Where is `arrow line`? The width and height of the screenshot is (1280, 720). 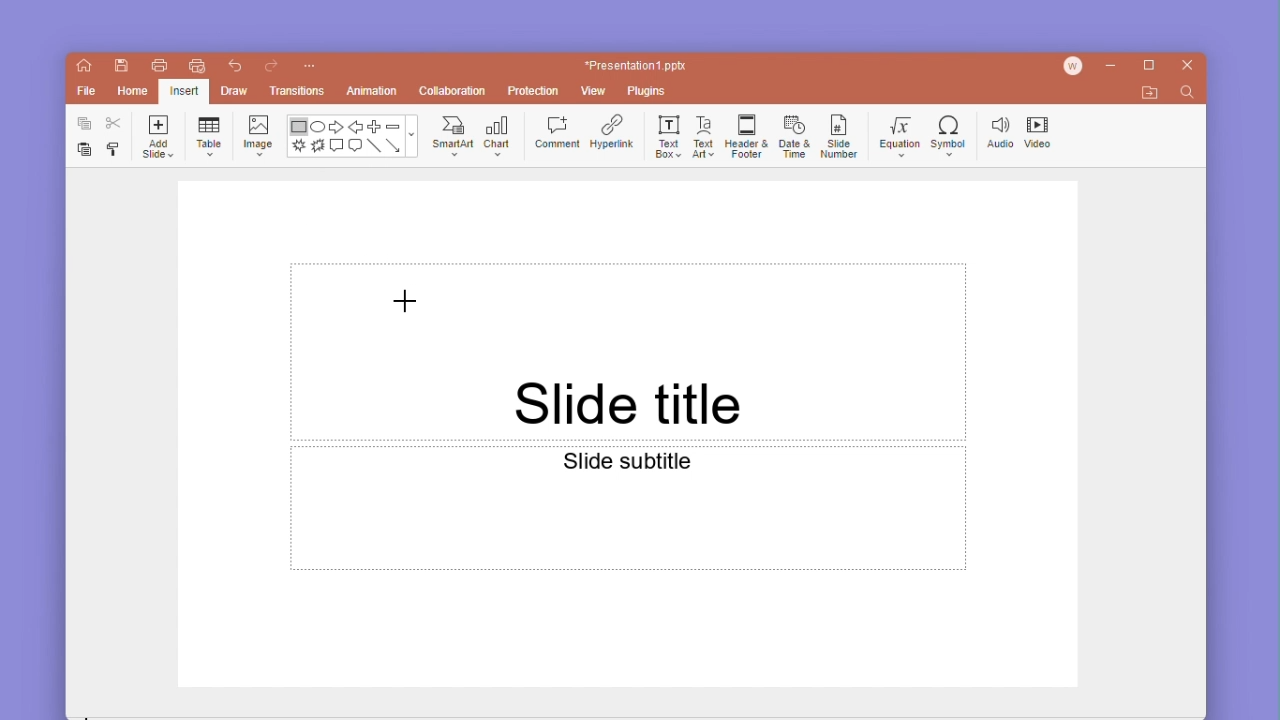 arrow line is located at coordinates (395, 147).